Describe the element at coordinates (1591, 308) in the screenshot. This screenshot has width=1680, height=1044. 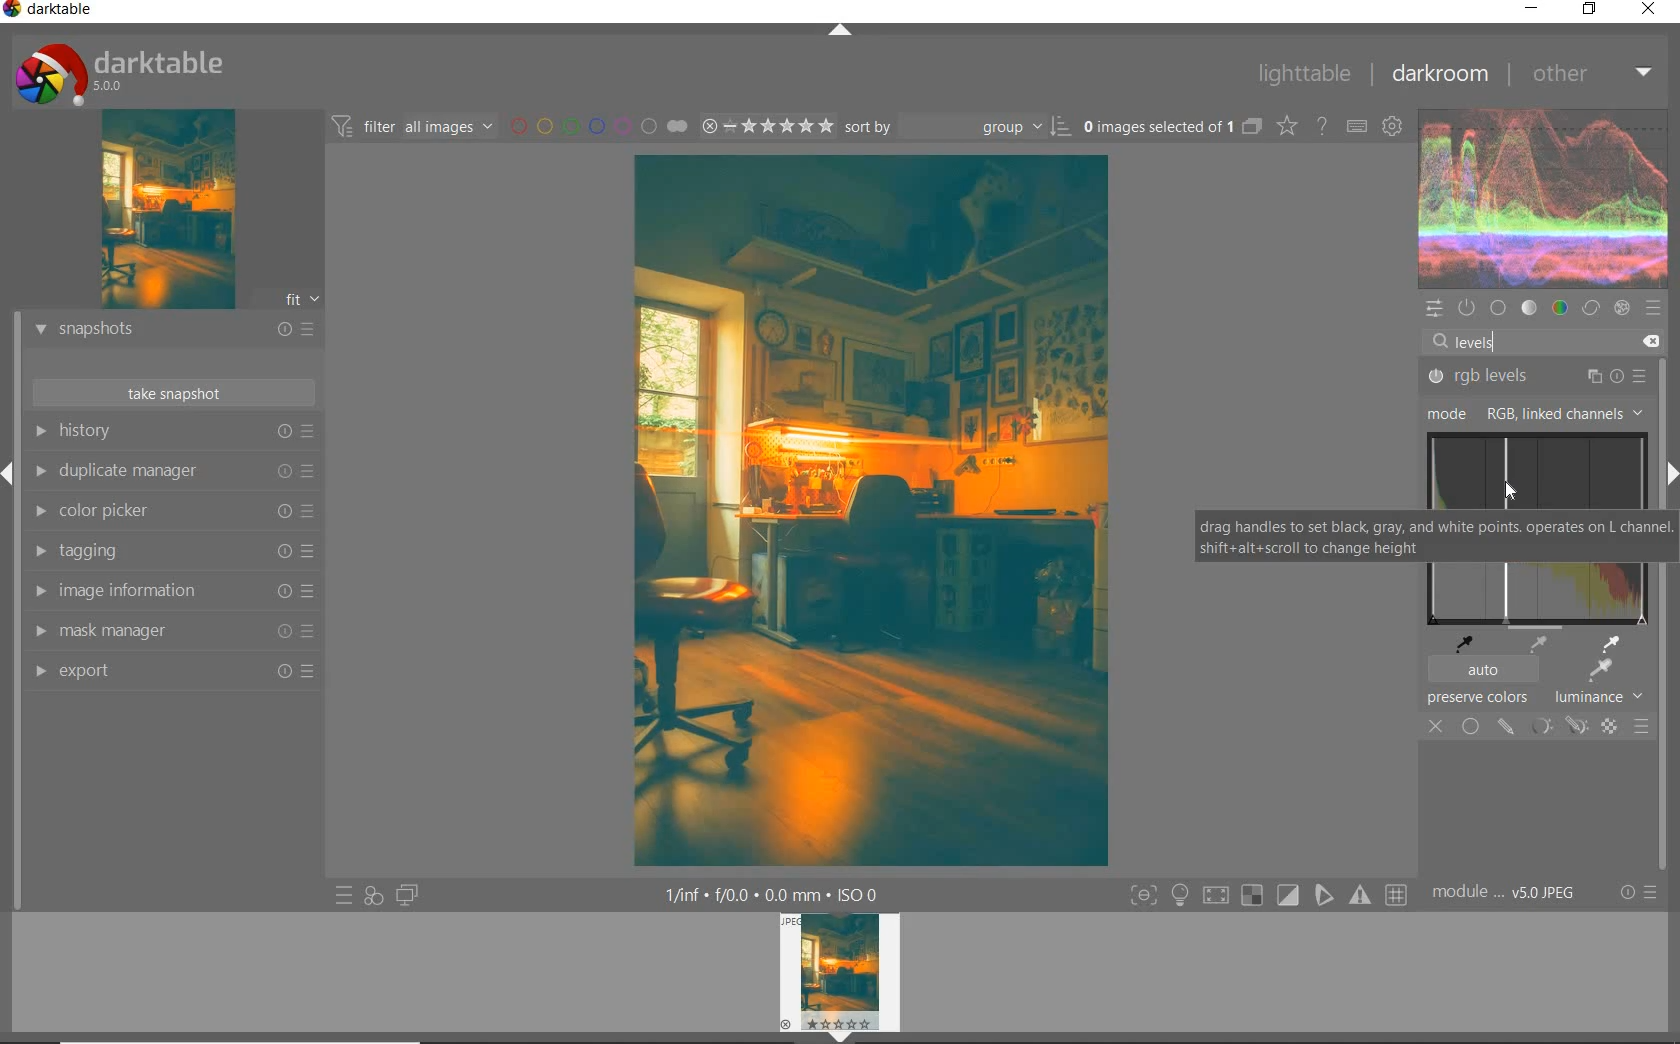
I see `correct` at that location.